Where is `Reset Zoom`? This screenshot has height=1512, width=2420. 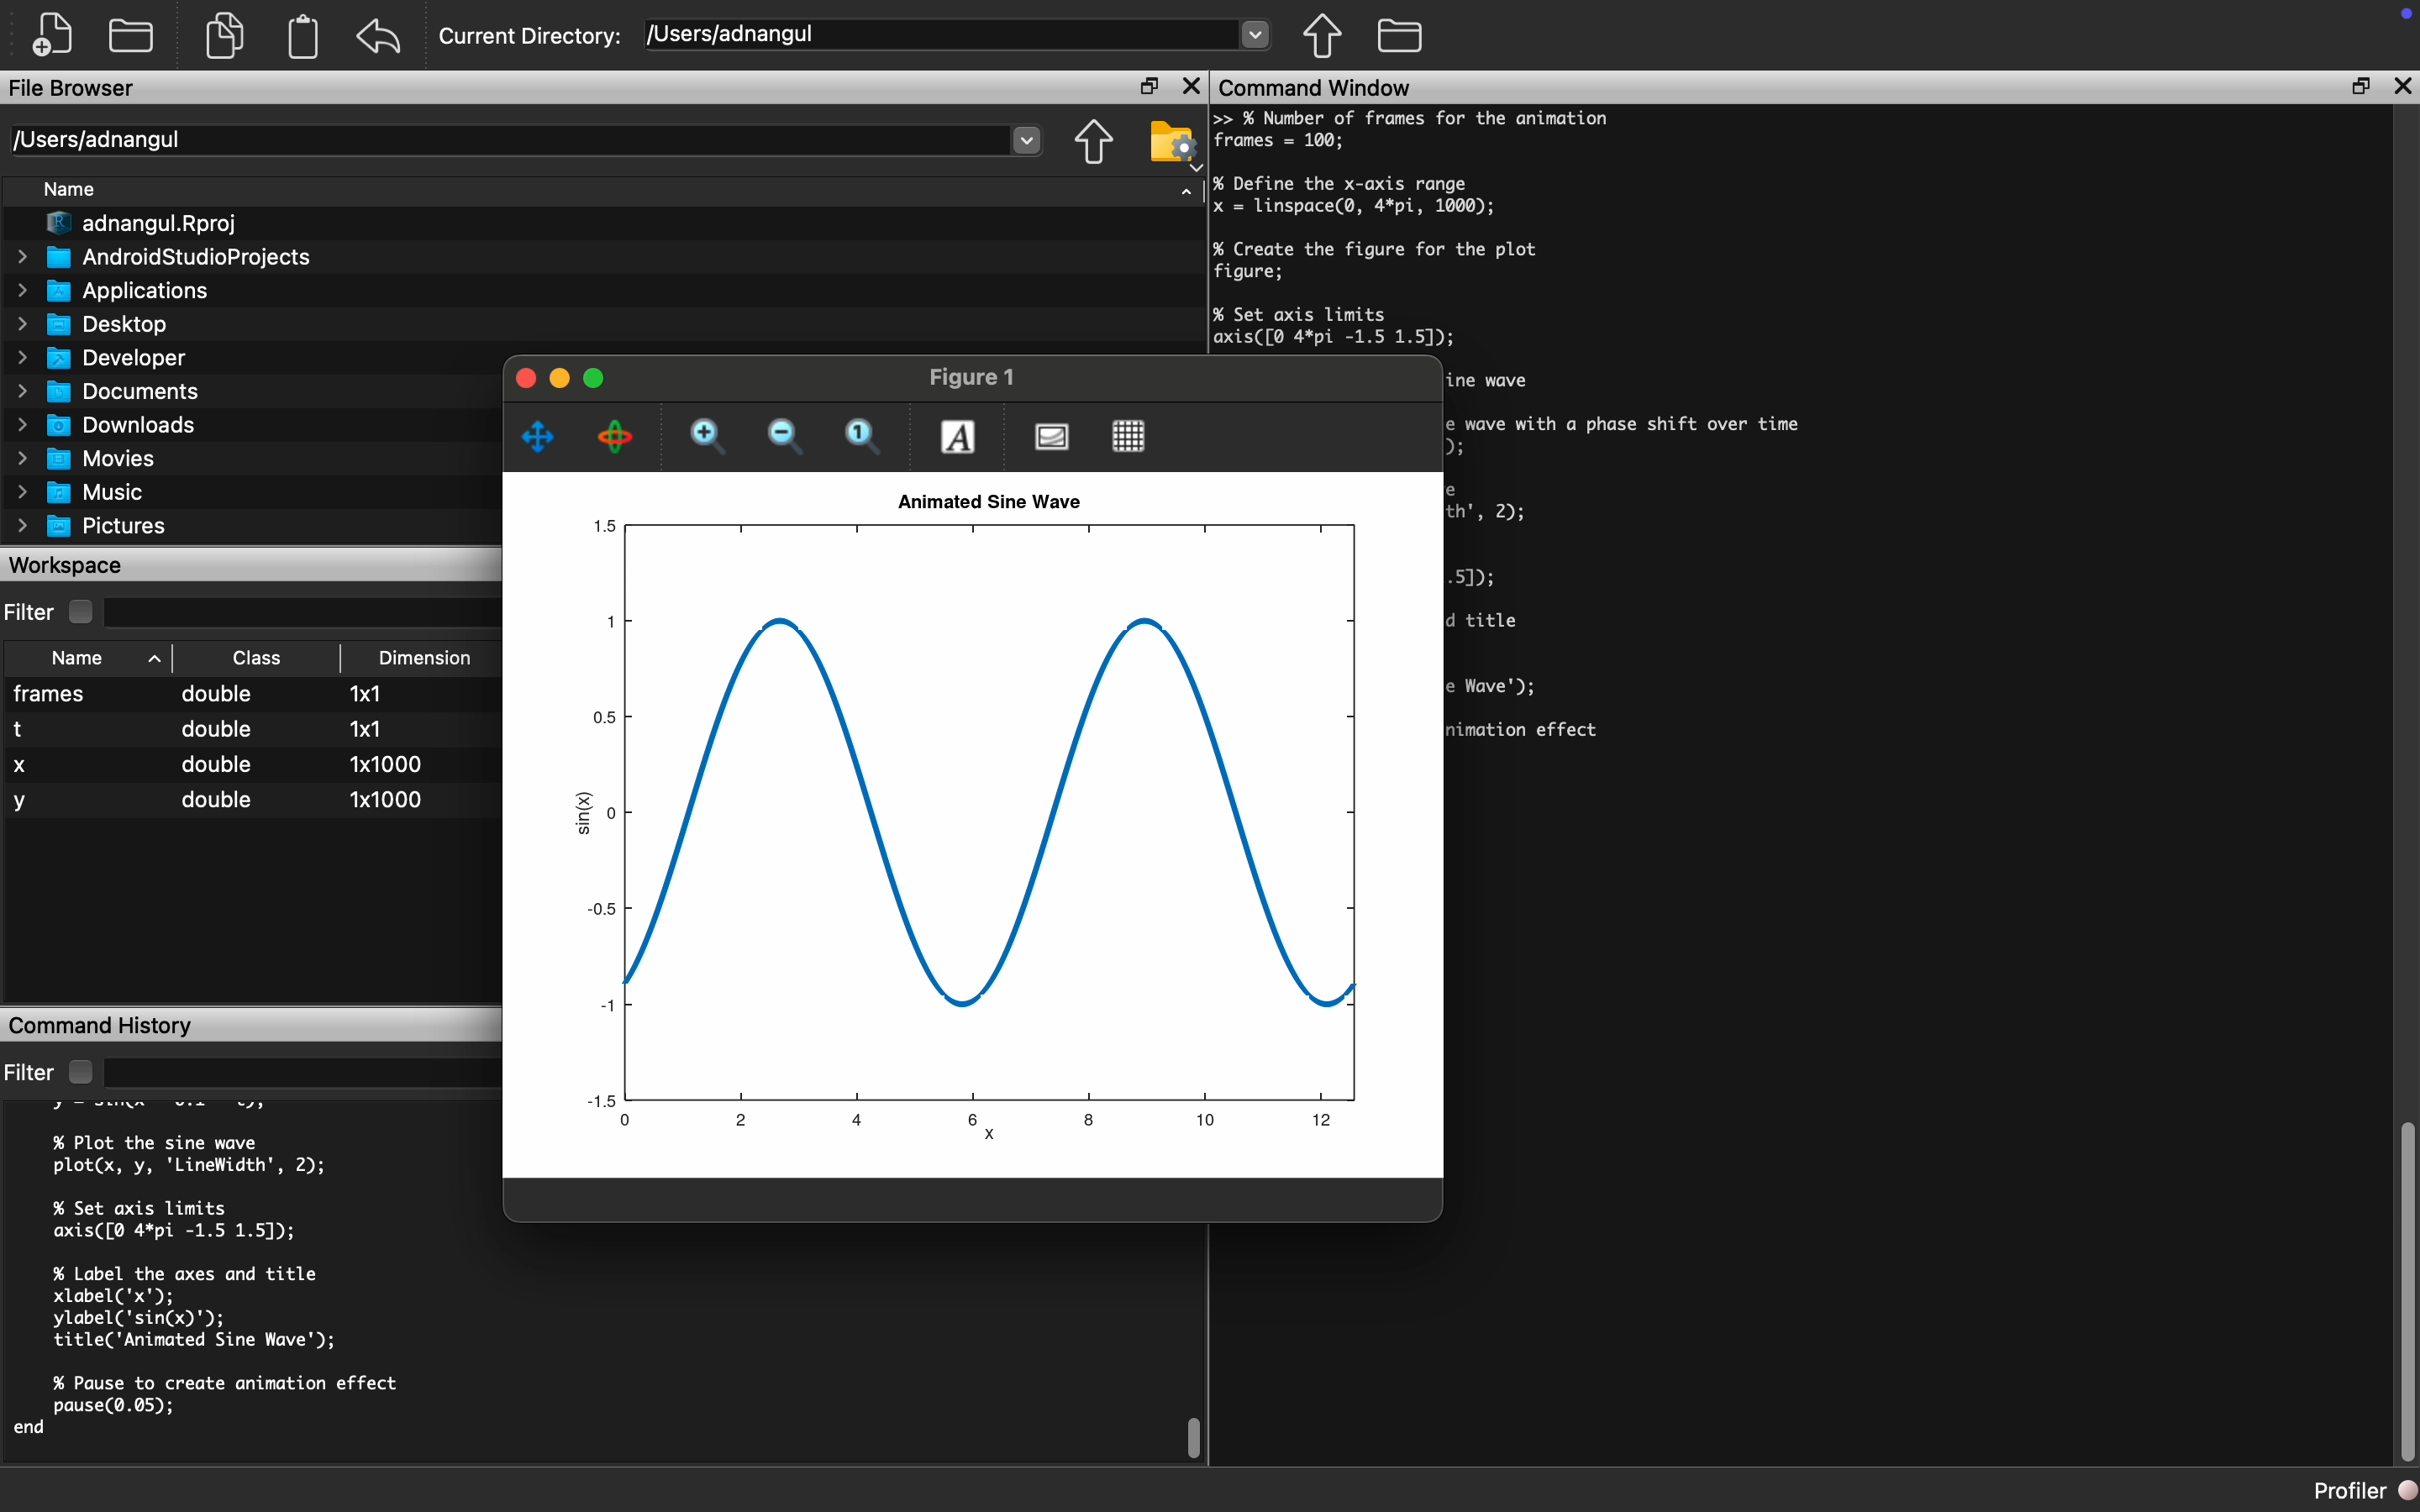 Reset Zoom is located at coordinates (866, 440).